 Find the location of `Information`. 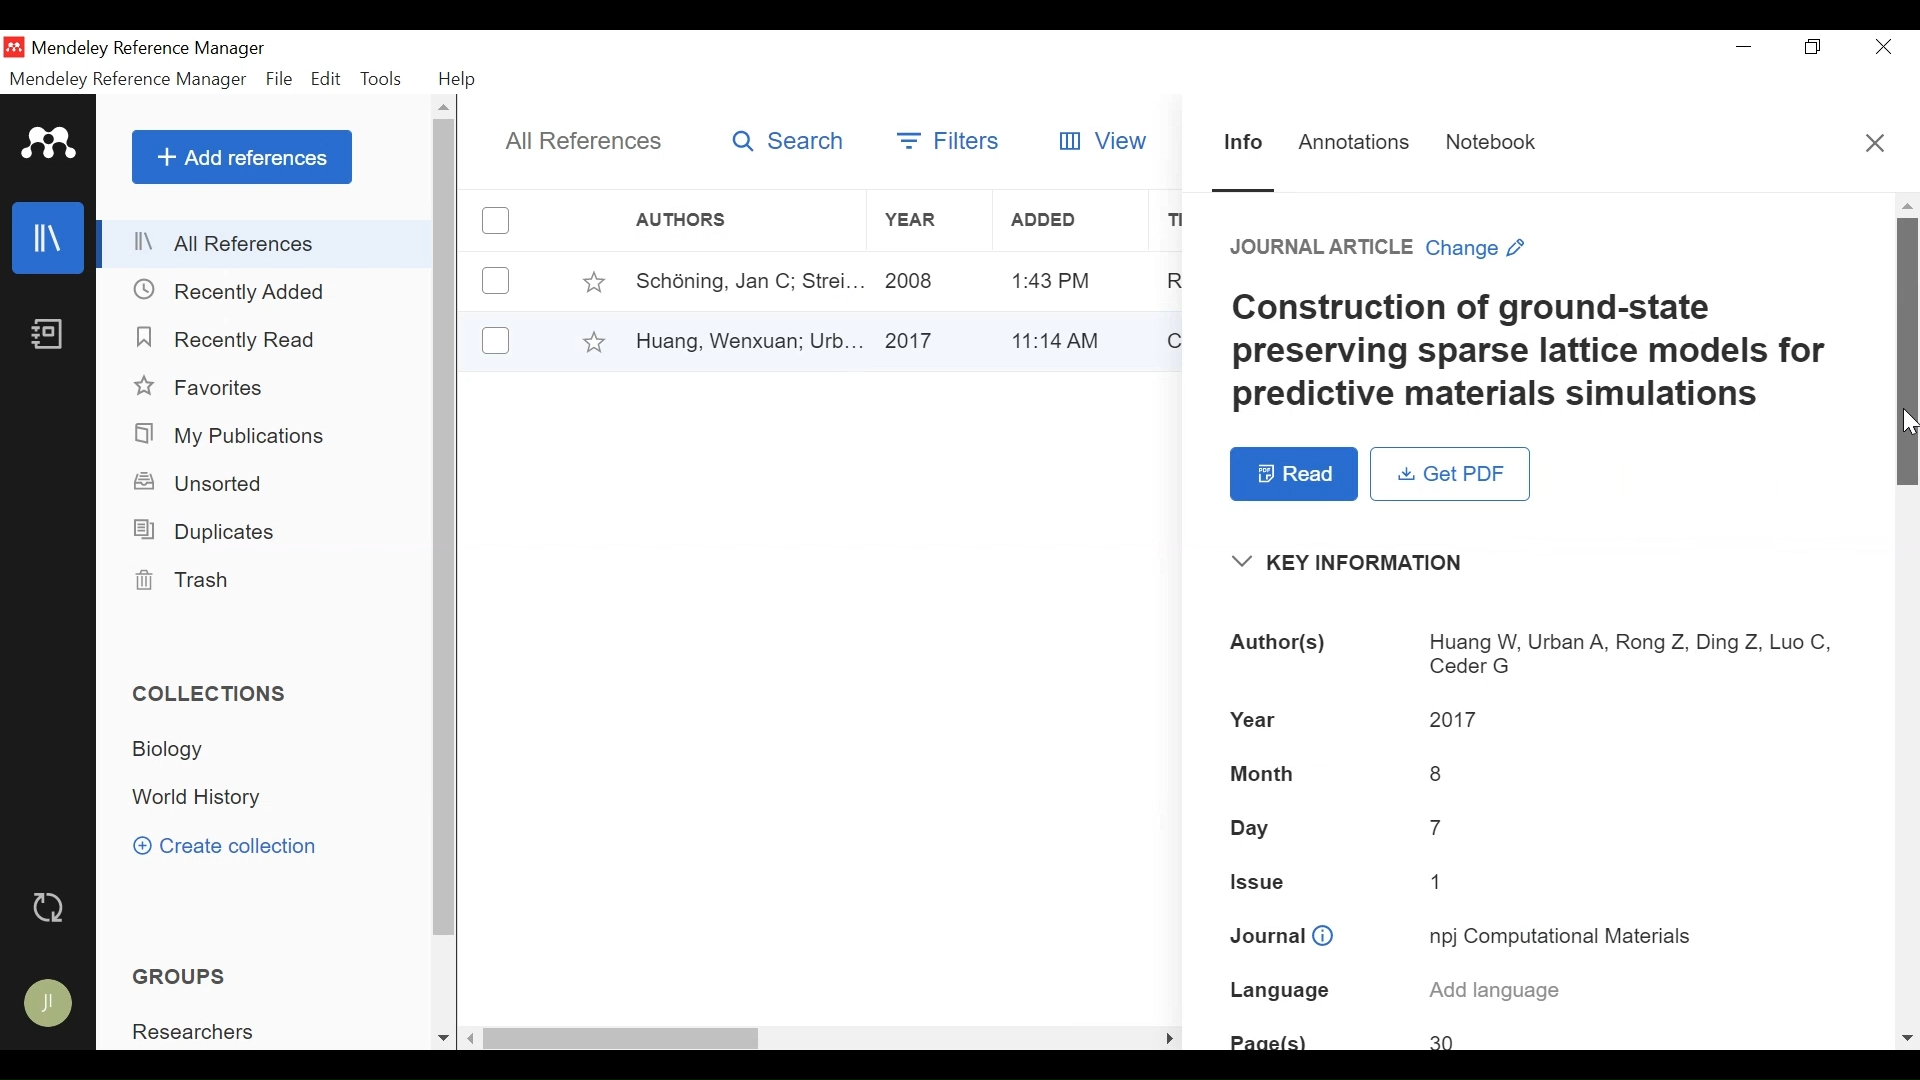

Information is located at coordinates (1245, 144).